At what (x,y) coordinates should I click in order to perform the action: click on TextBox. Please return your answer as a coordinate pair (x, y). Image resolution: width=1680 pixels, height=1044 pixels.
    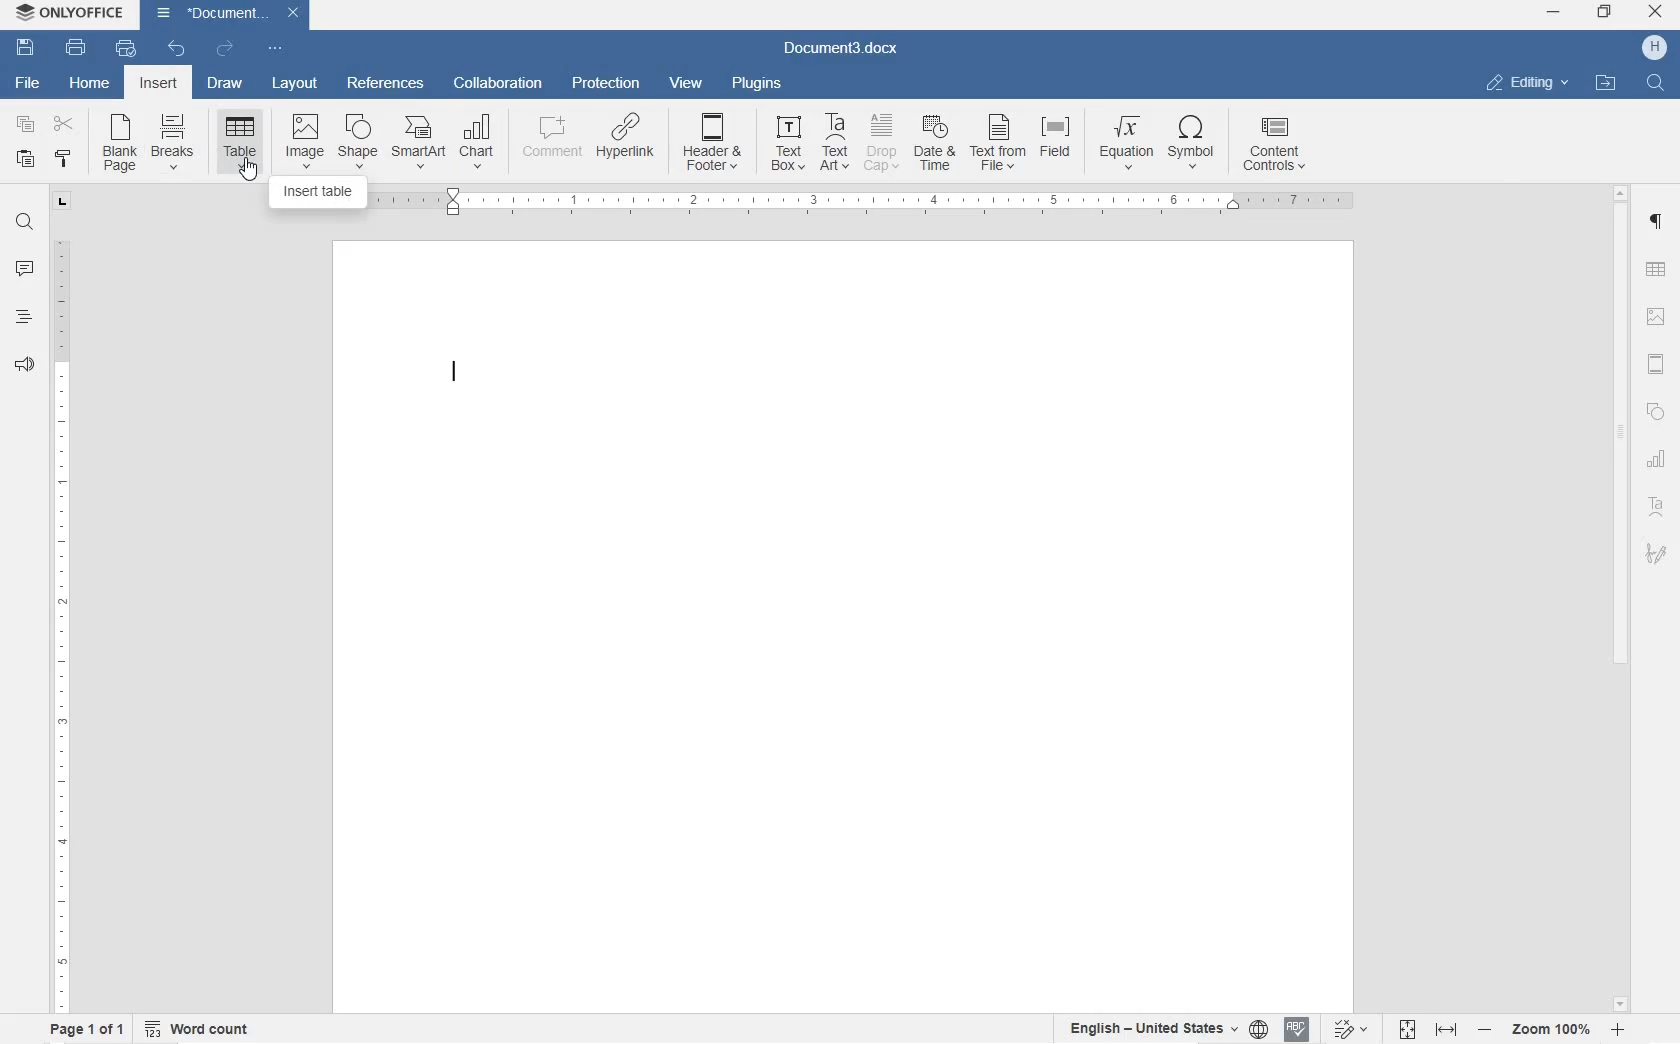
    Looking at the image, I should click on (782, 143).